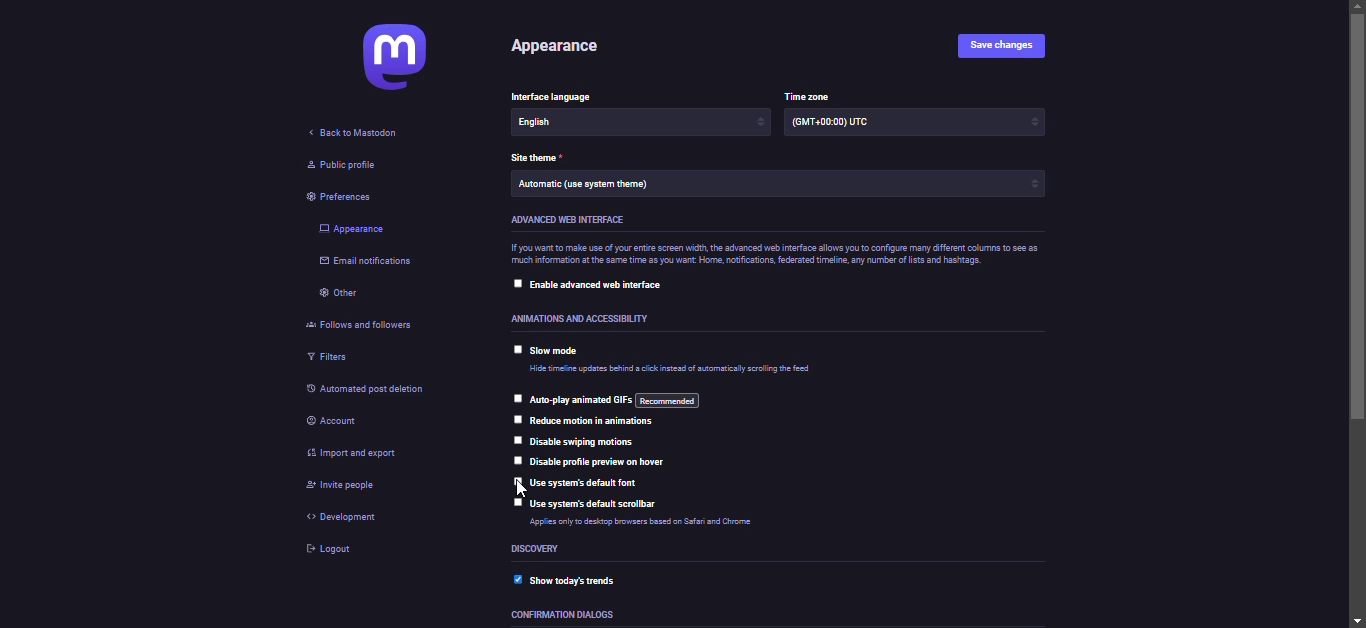 This screenshot has width=1366, height=628. I want to click on appearance, so click(355, 228).